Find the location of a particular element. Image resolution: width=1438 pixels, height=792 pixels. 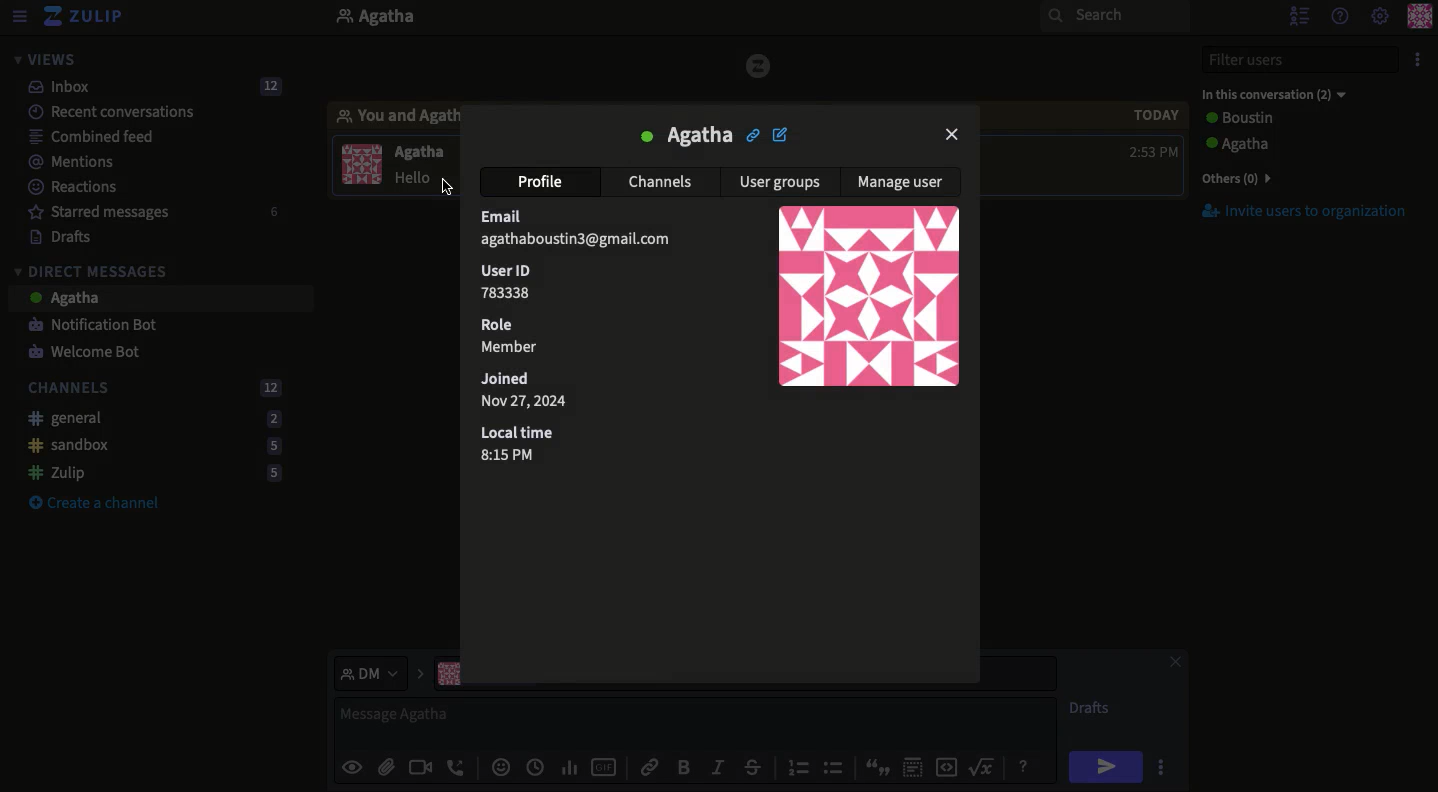

DM is located at coordinates (381, 673).